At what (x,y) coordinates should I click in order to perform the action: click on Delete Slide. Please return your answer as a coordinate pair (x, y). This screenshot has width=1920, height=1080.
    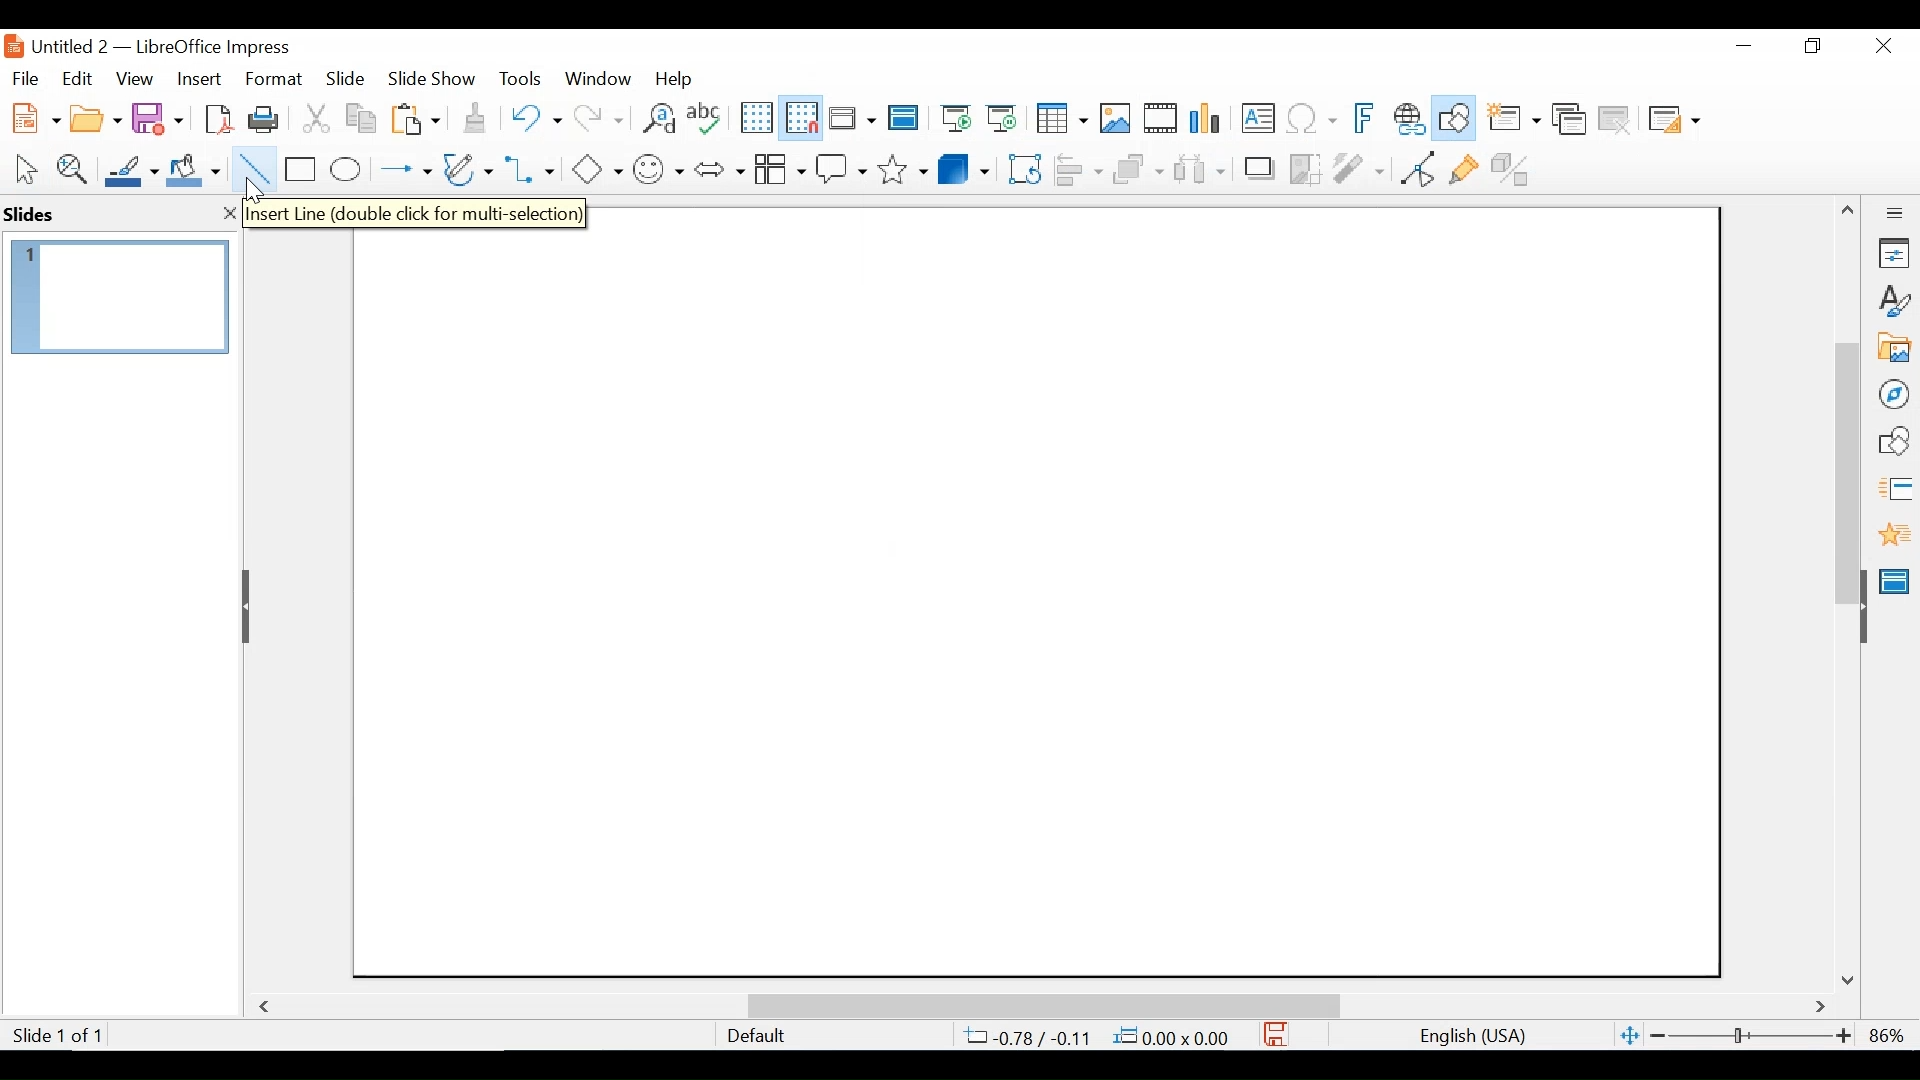
    Looking at the image, I should click on (1613, 120).